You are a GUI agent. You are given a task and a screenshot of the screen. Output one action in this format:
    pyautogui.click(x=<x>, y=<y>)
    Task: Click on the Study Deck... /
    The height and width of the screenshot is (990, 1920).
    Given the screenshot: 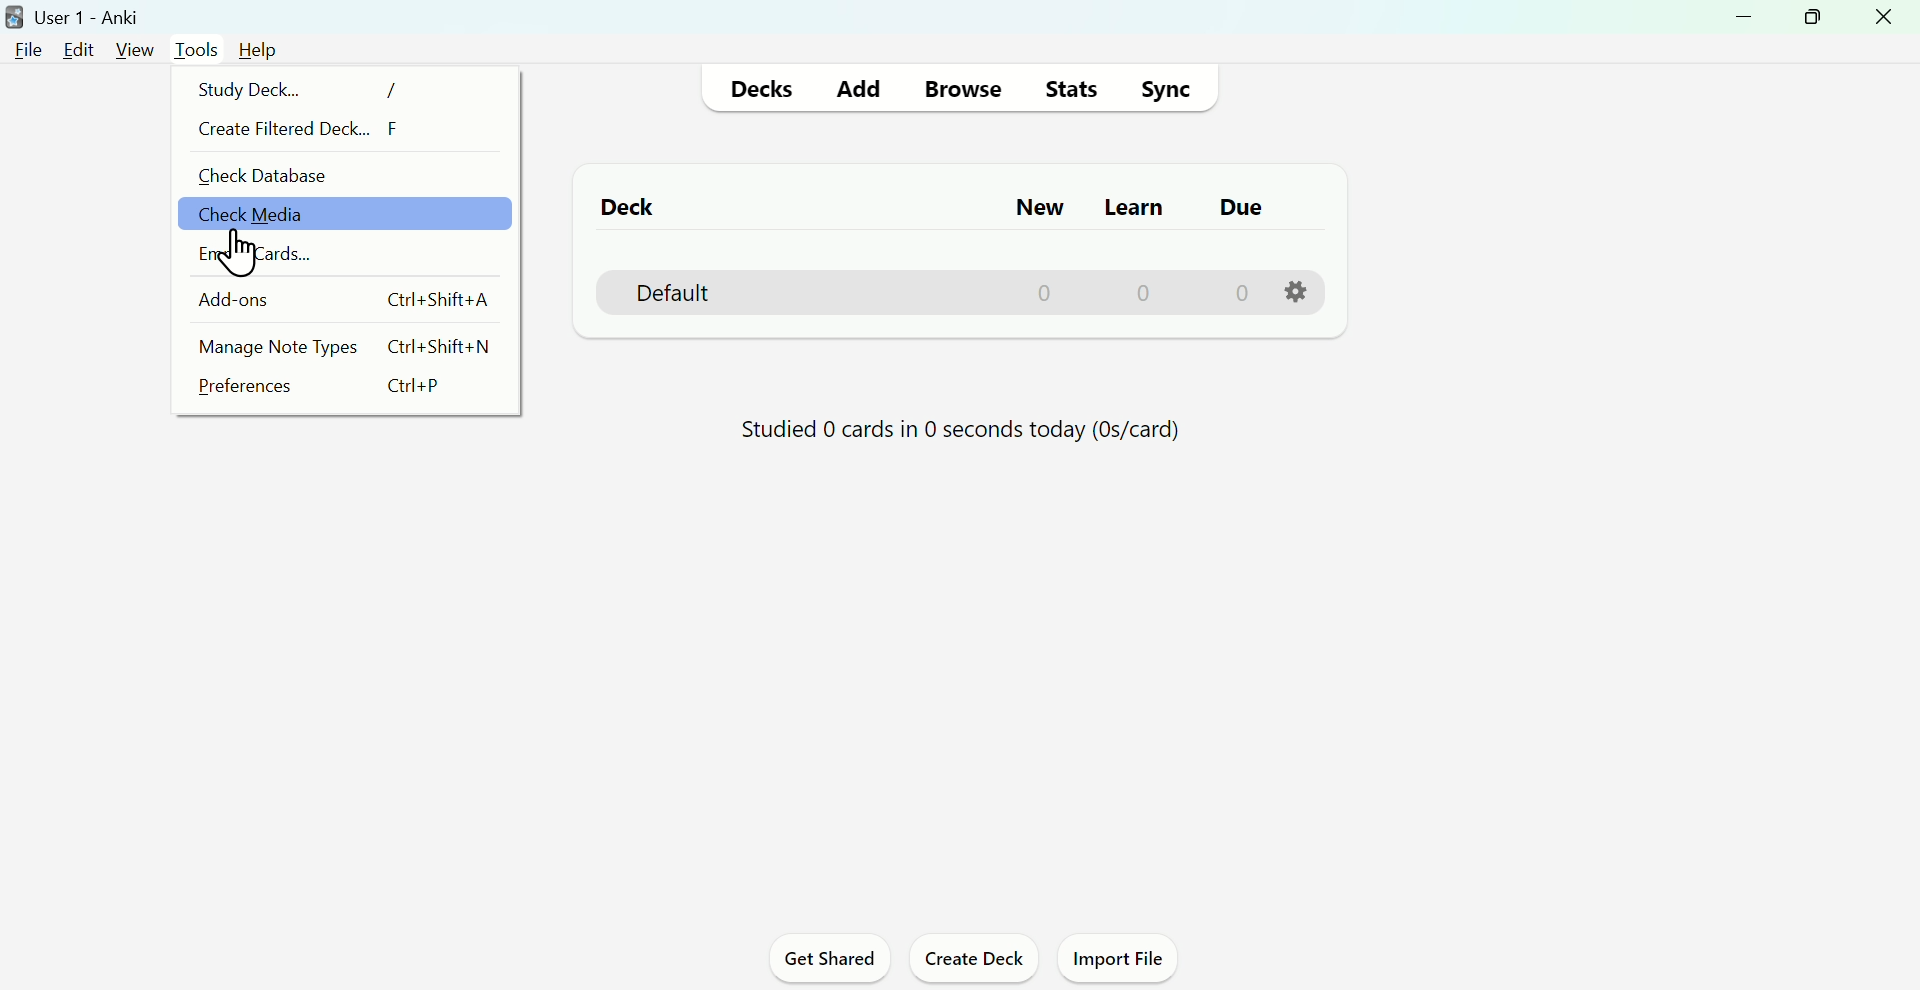 What is the action you would take?
    pyautogui.click(x=333, y=86)
    